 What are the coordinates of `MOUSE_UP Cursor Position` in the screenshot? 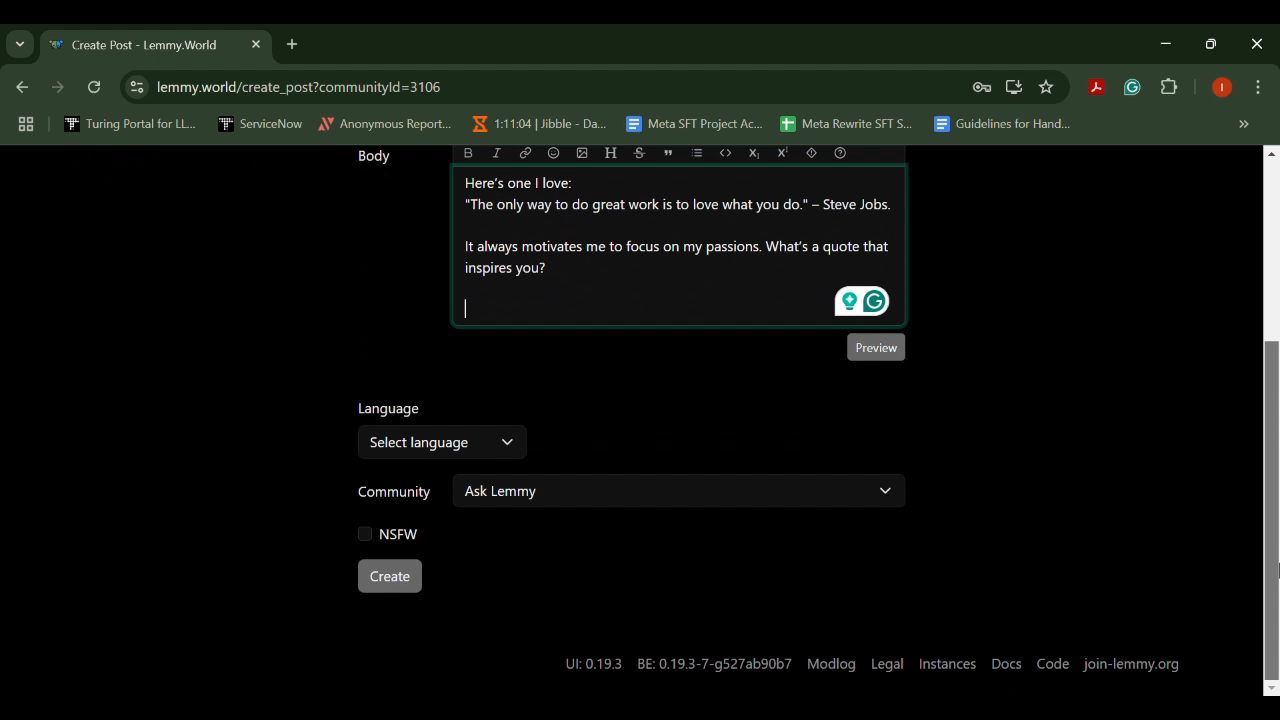 It's located at (1272, 568).